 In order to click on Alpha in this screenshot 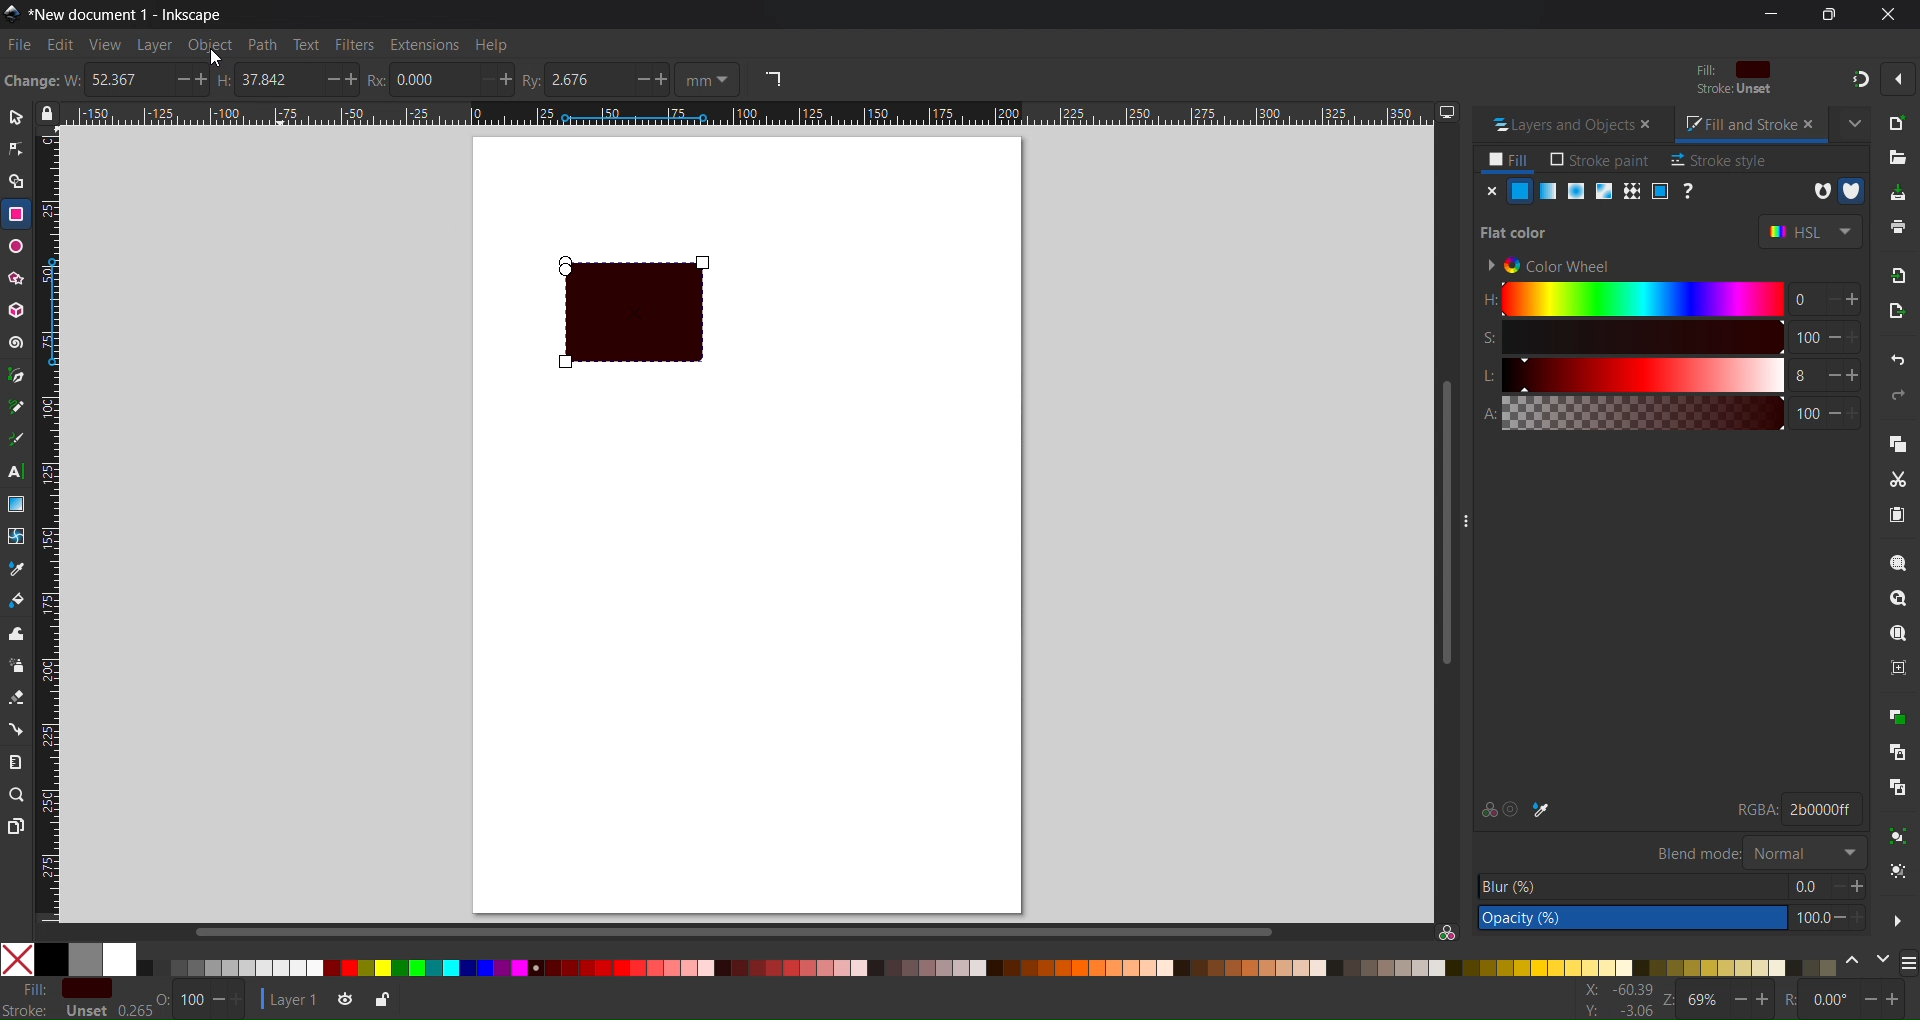, I will do `click(1628, 413)`.